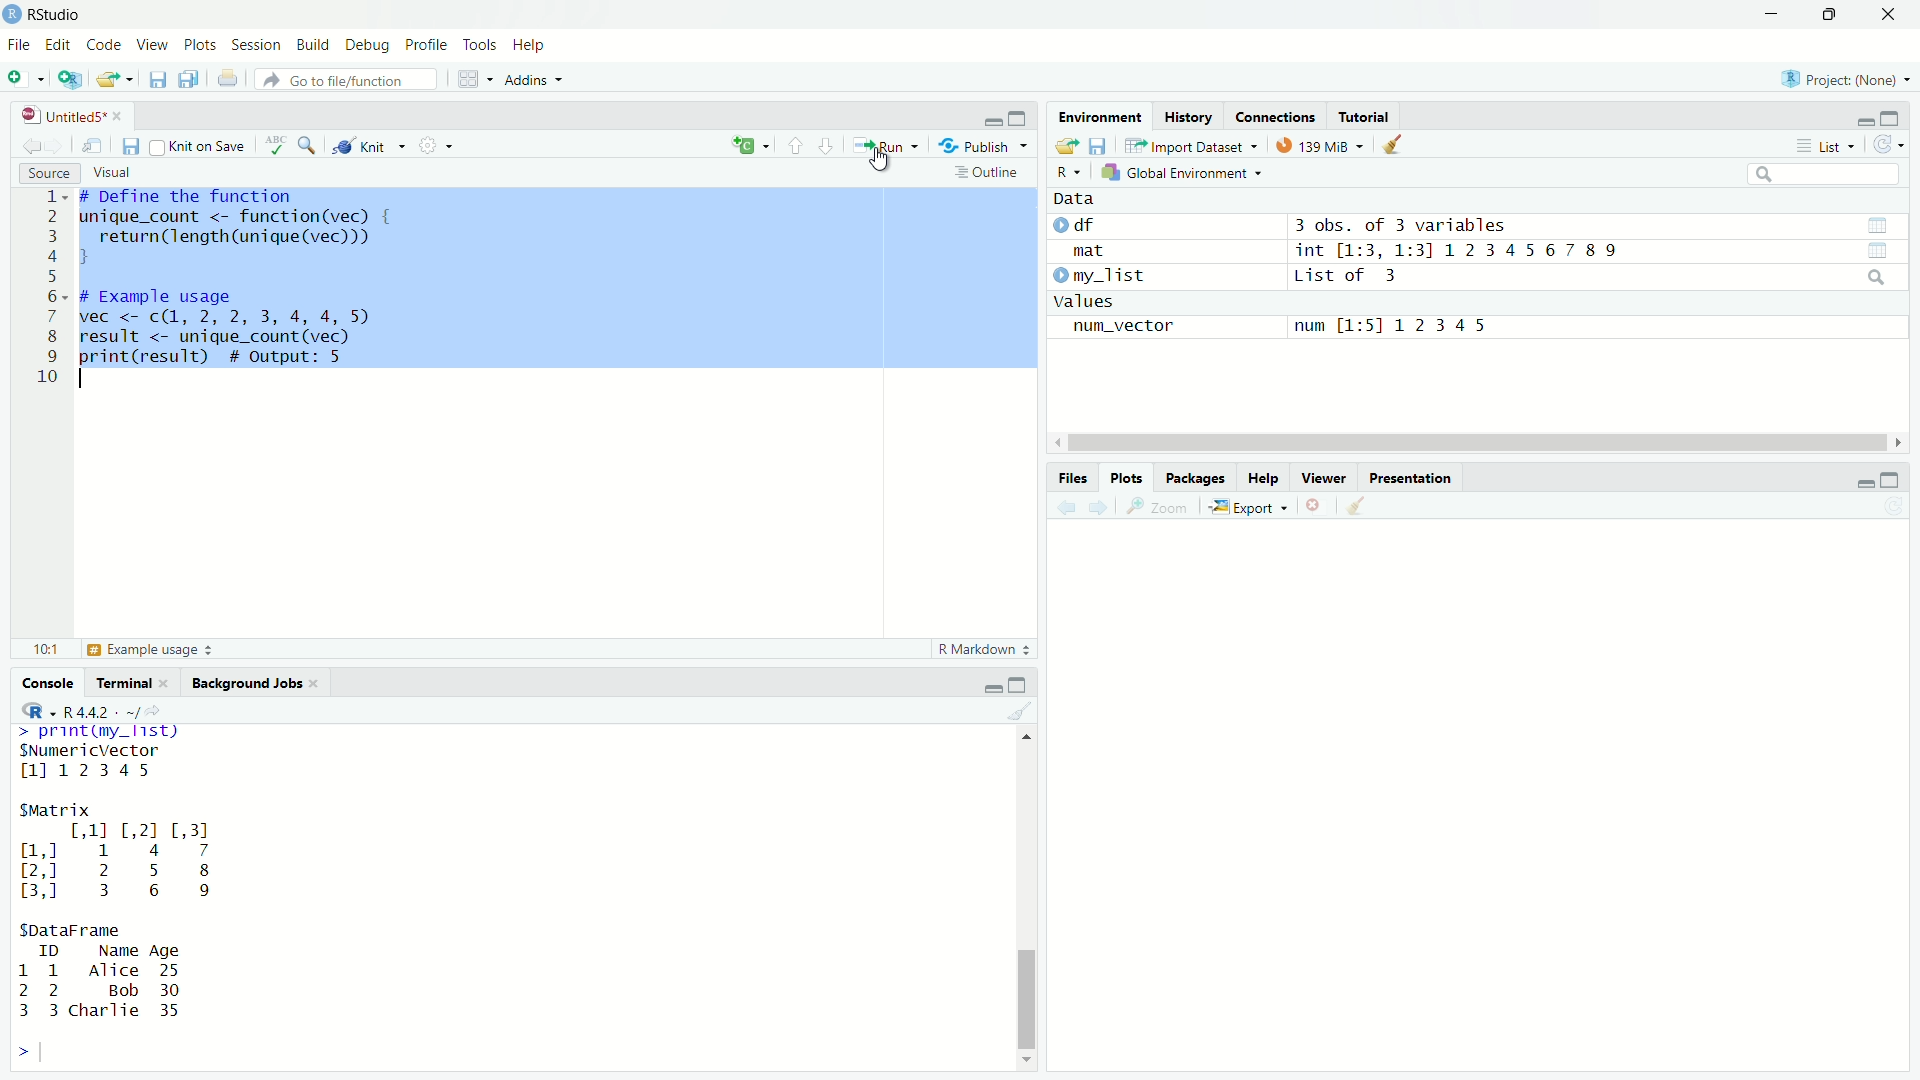  What do you see at coordinates (1105, 508) in the screenshot?
I see `forward` at bounding box center [1105, 508].